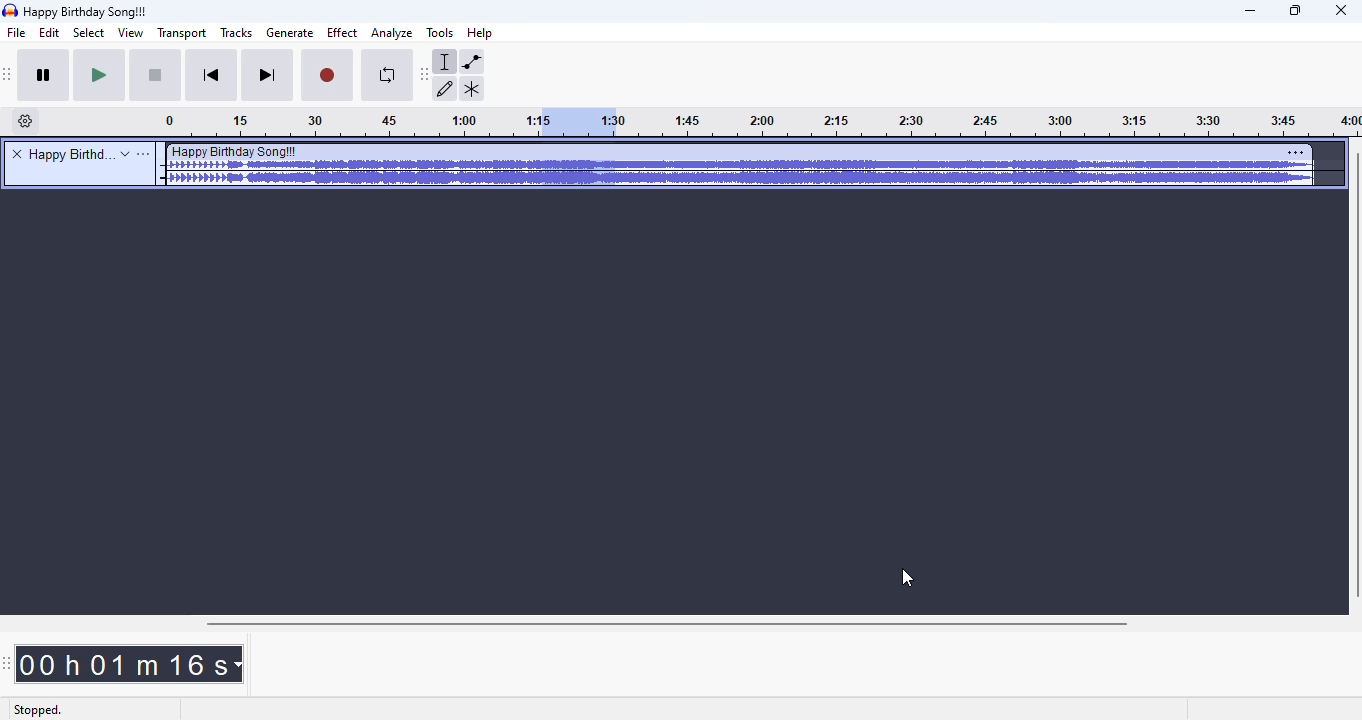 Image resolution: width=1362 pixels, height=720 pixels. I want to click on transport, so click(180, 33).